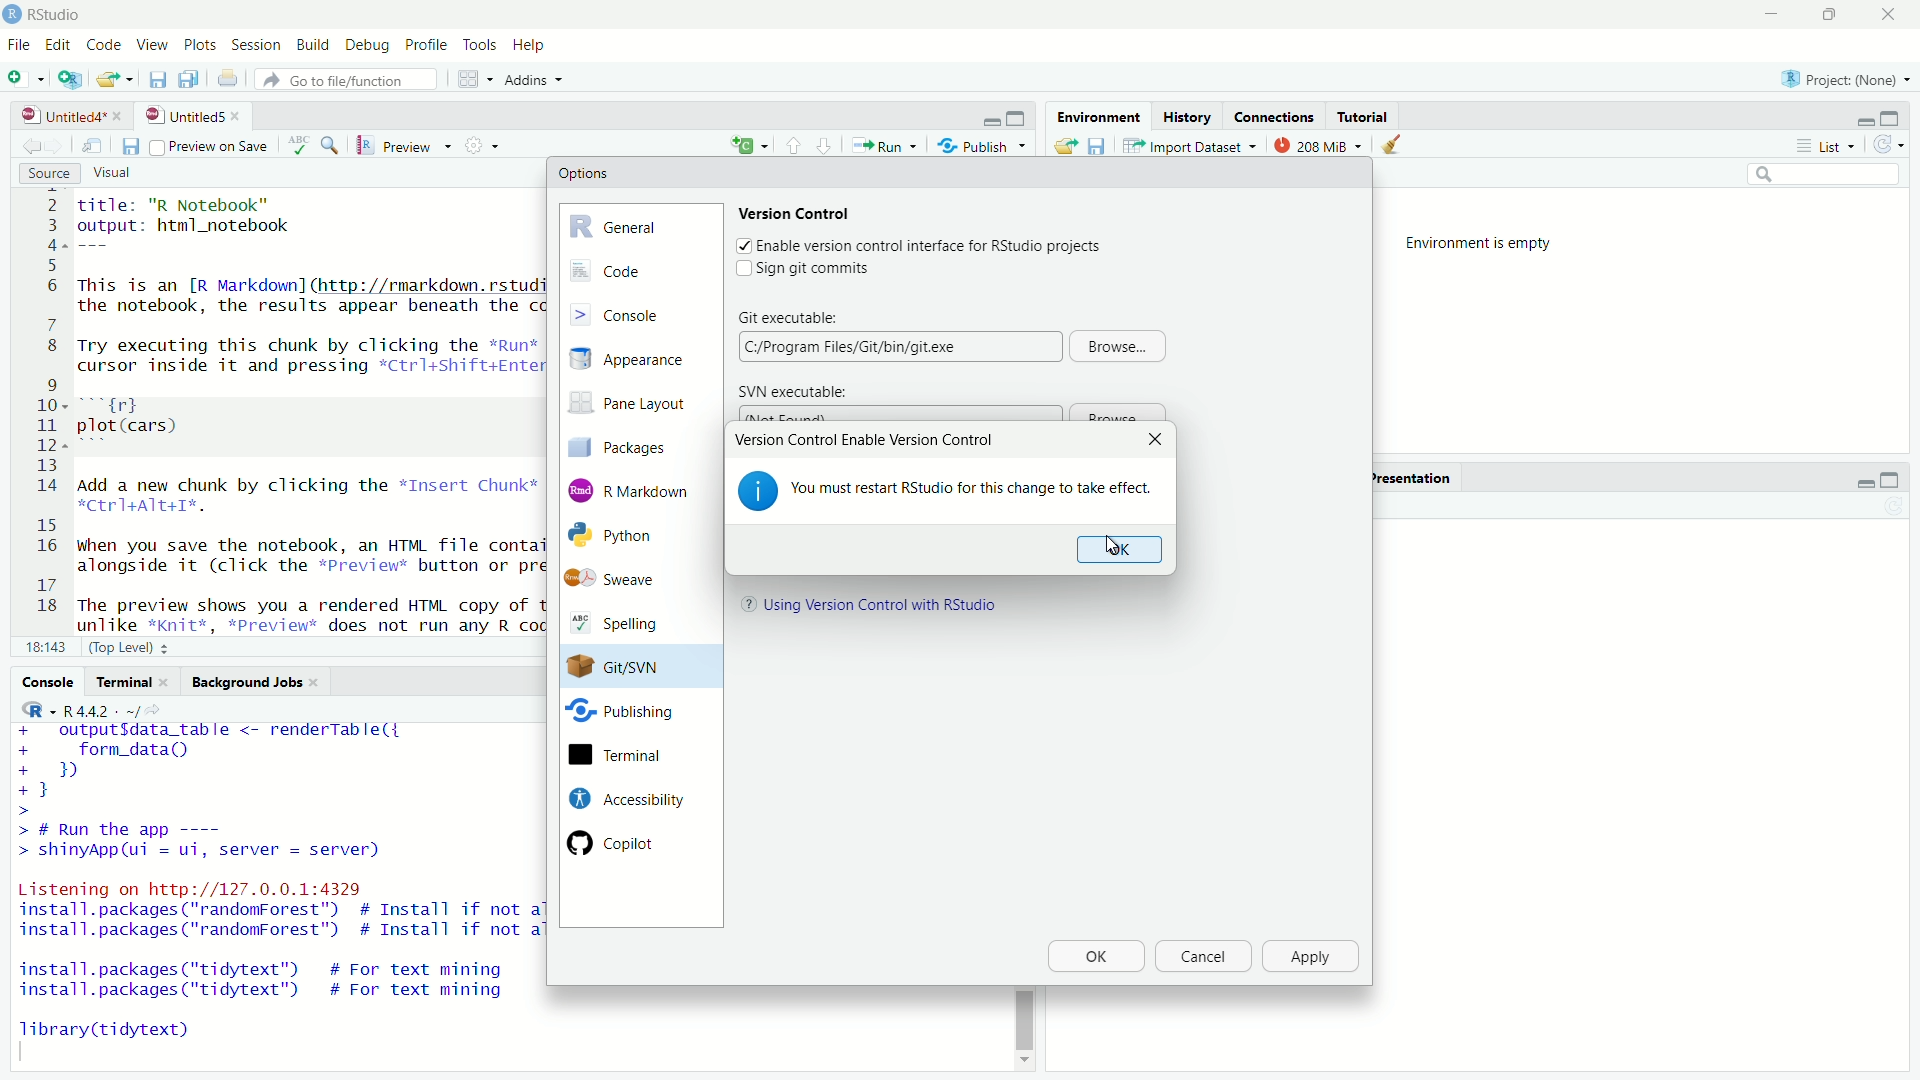 The width and height of the screenshot is (1920, 1080). I want to click on settings, so click(486, 145).